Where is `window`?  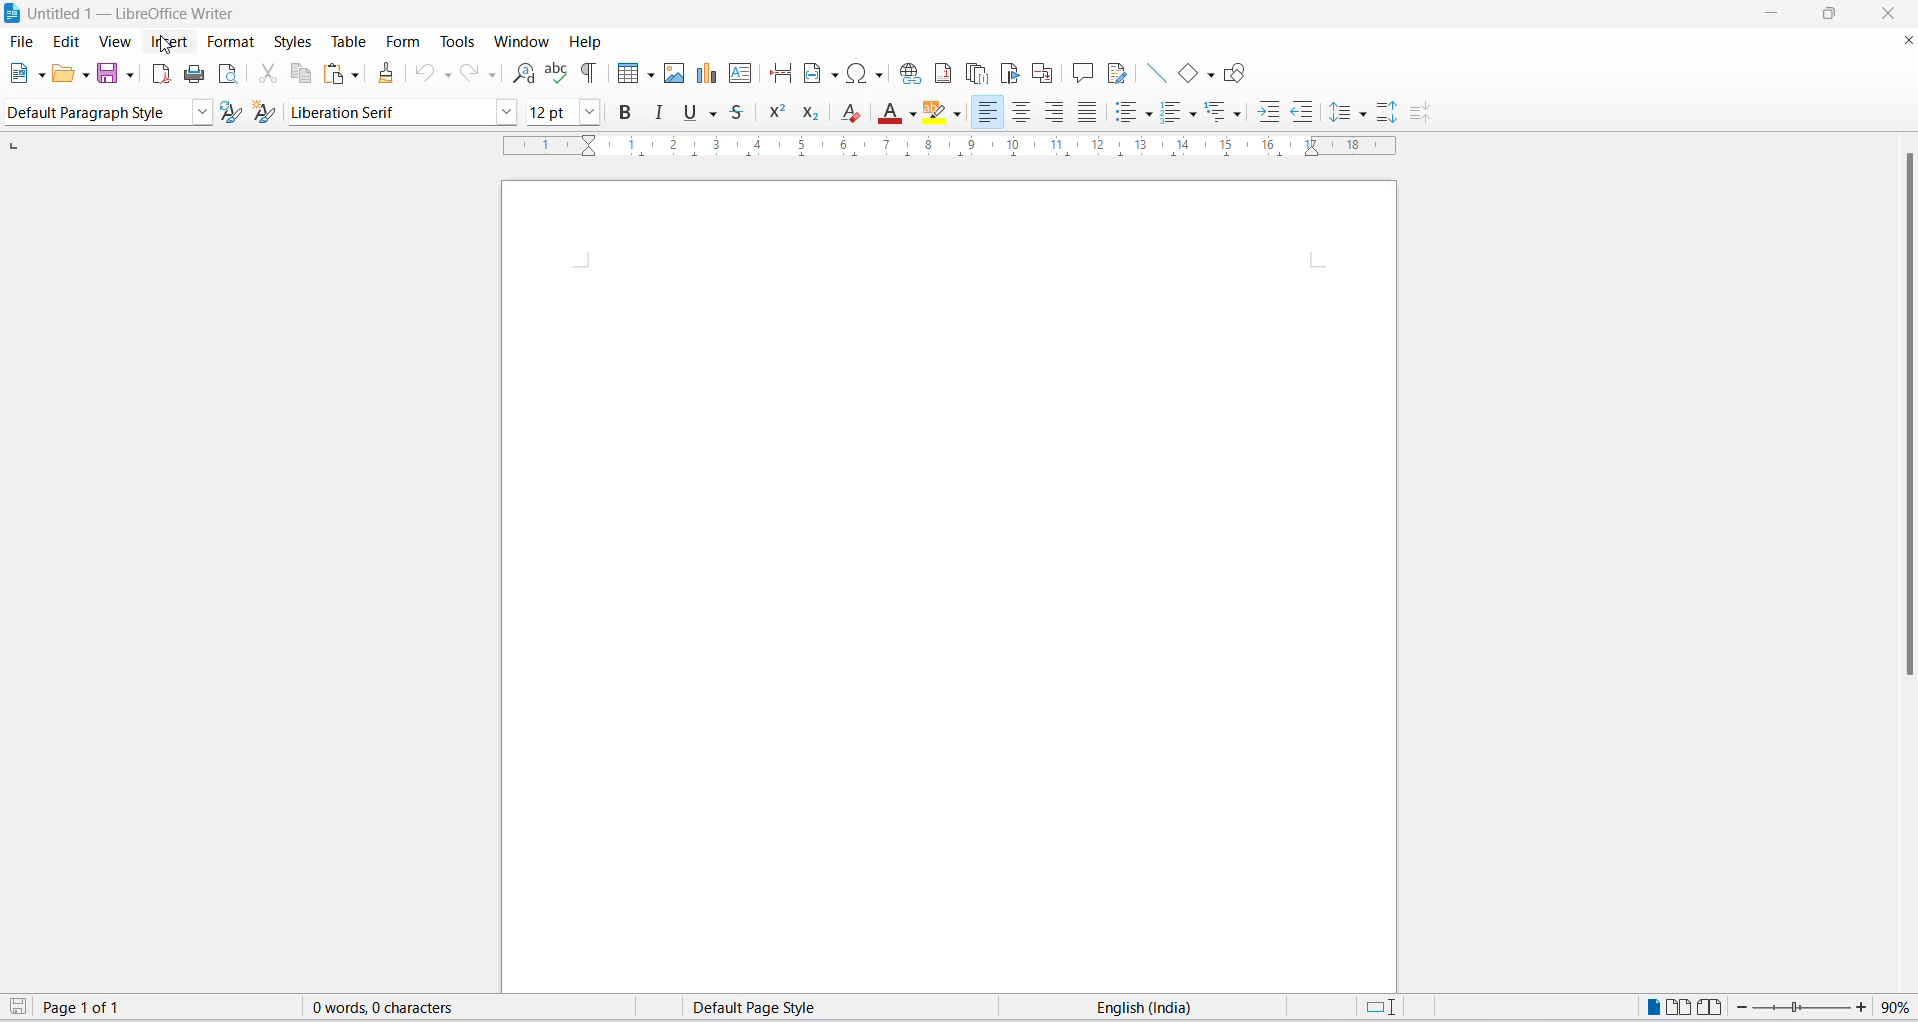
window is located at coordinates (517, 42).